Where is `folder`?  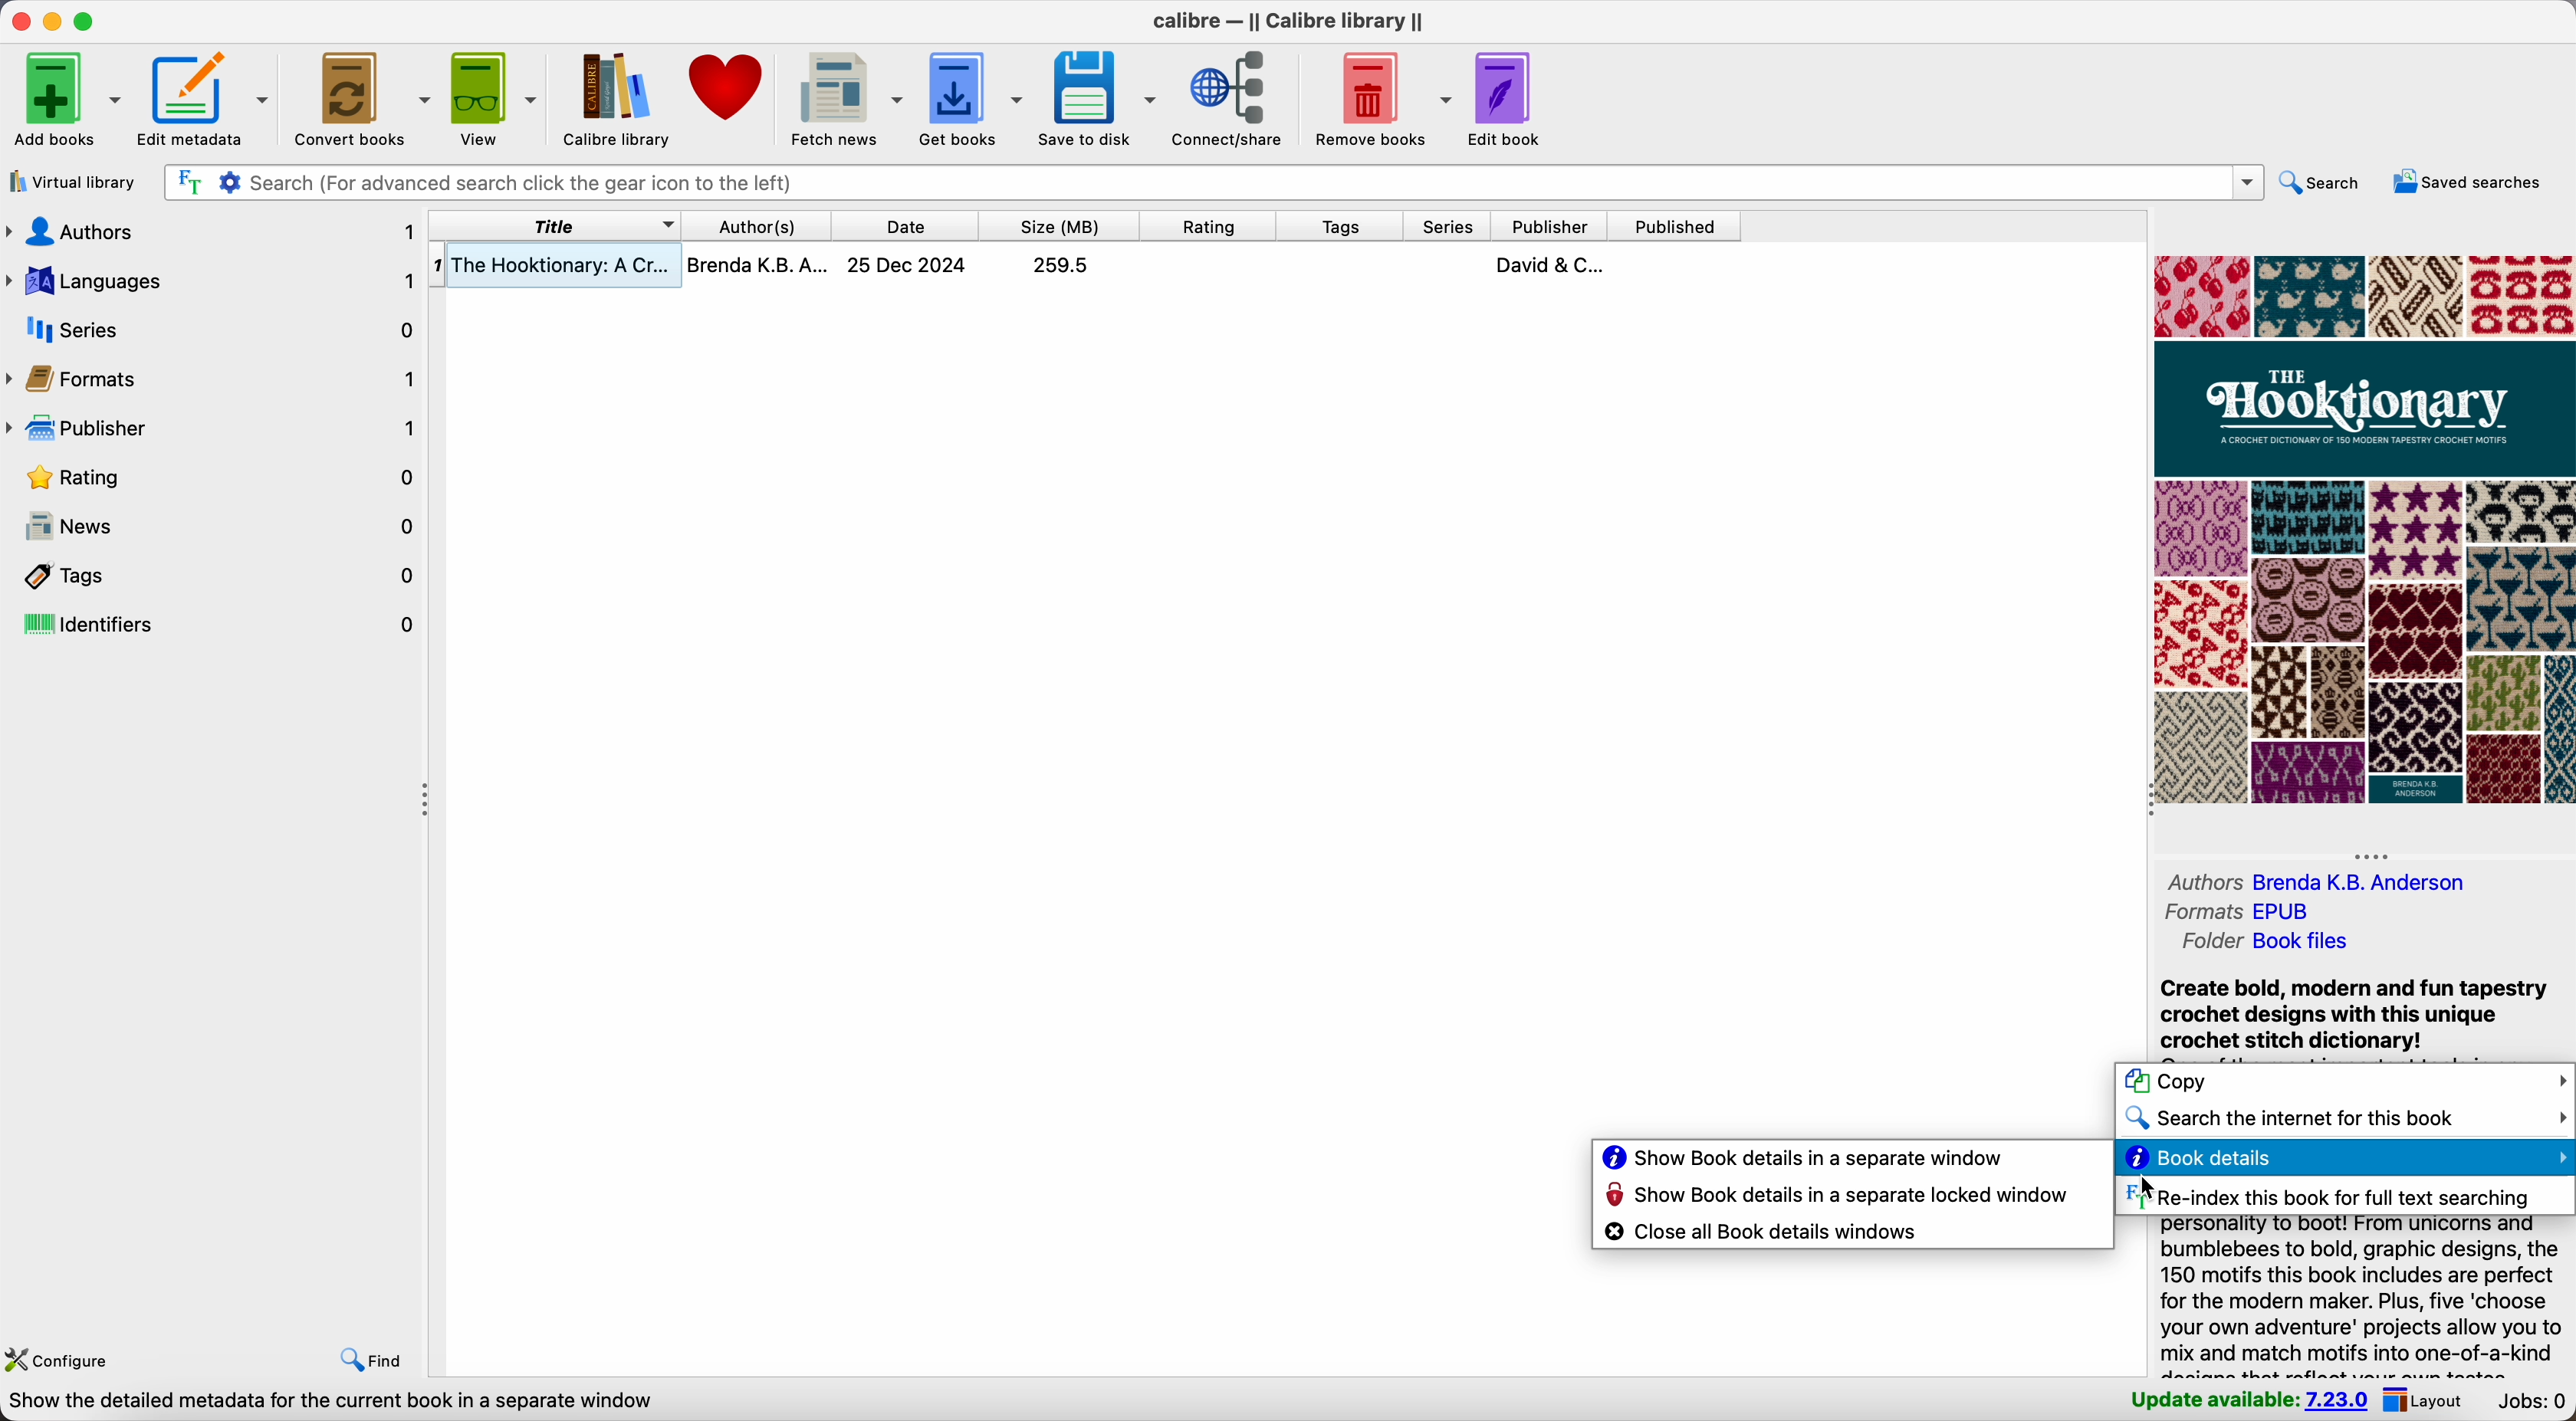
folder is located at coordinates (2264, 943).